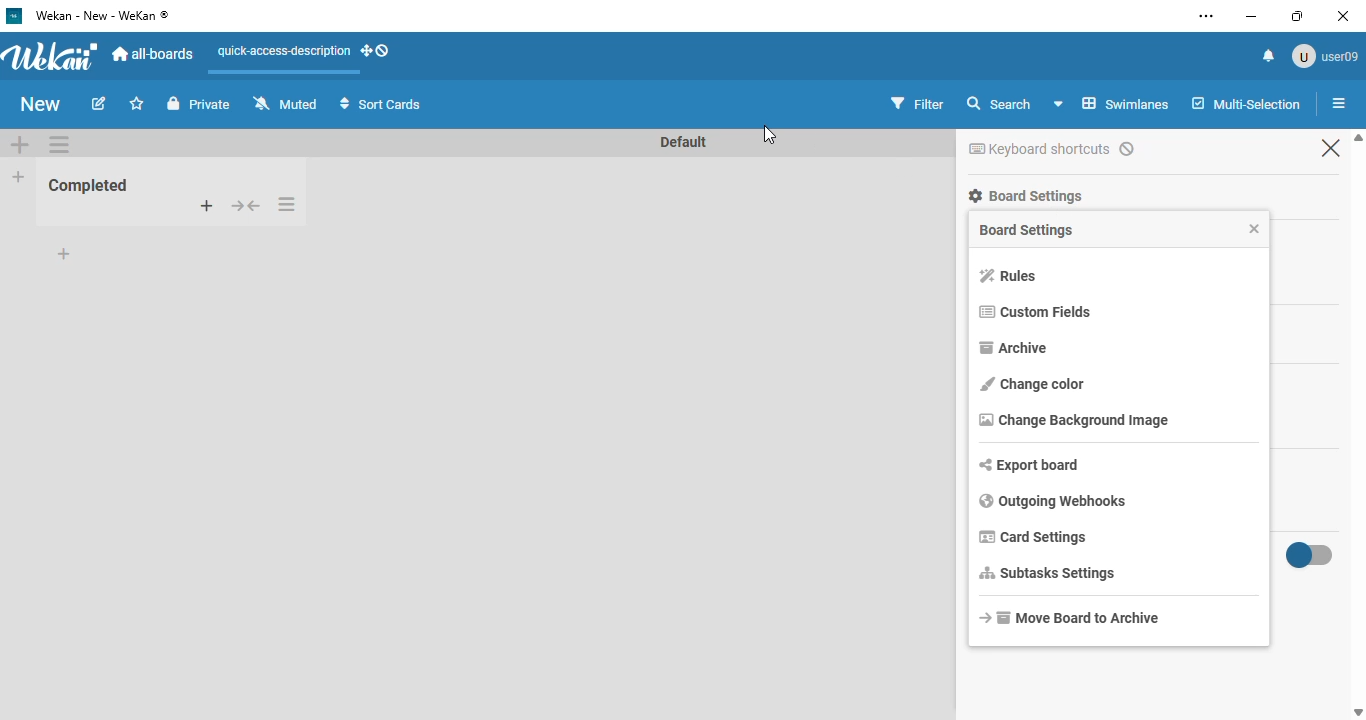 This screenshot has width=1366, height=720. I want to click on archive, so click(1013, 347).